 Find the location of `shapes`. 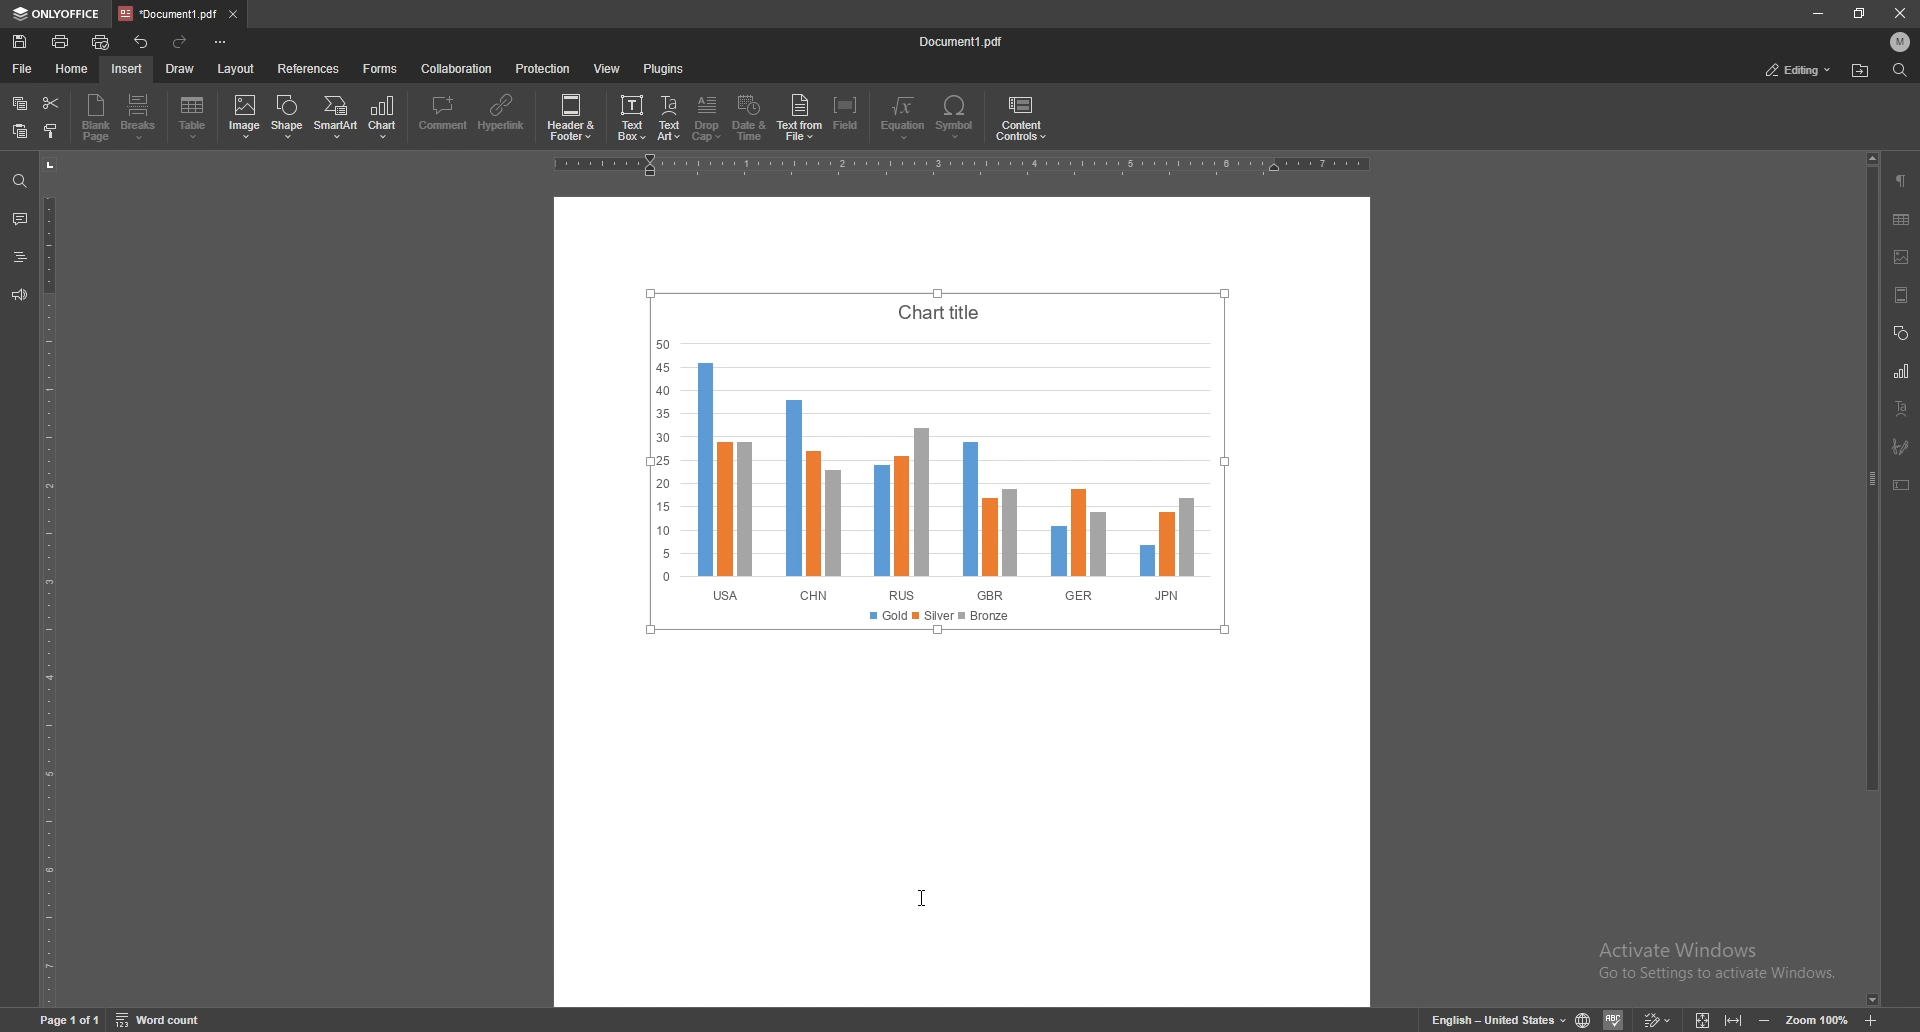

shapes is located at coordinates (1903, 333).